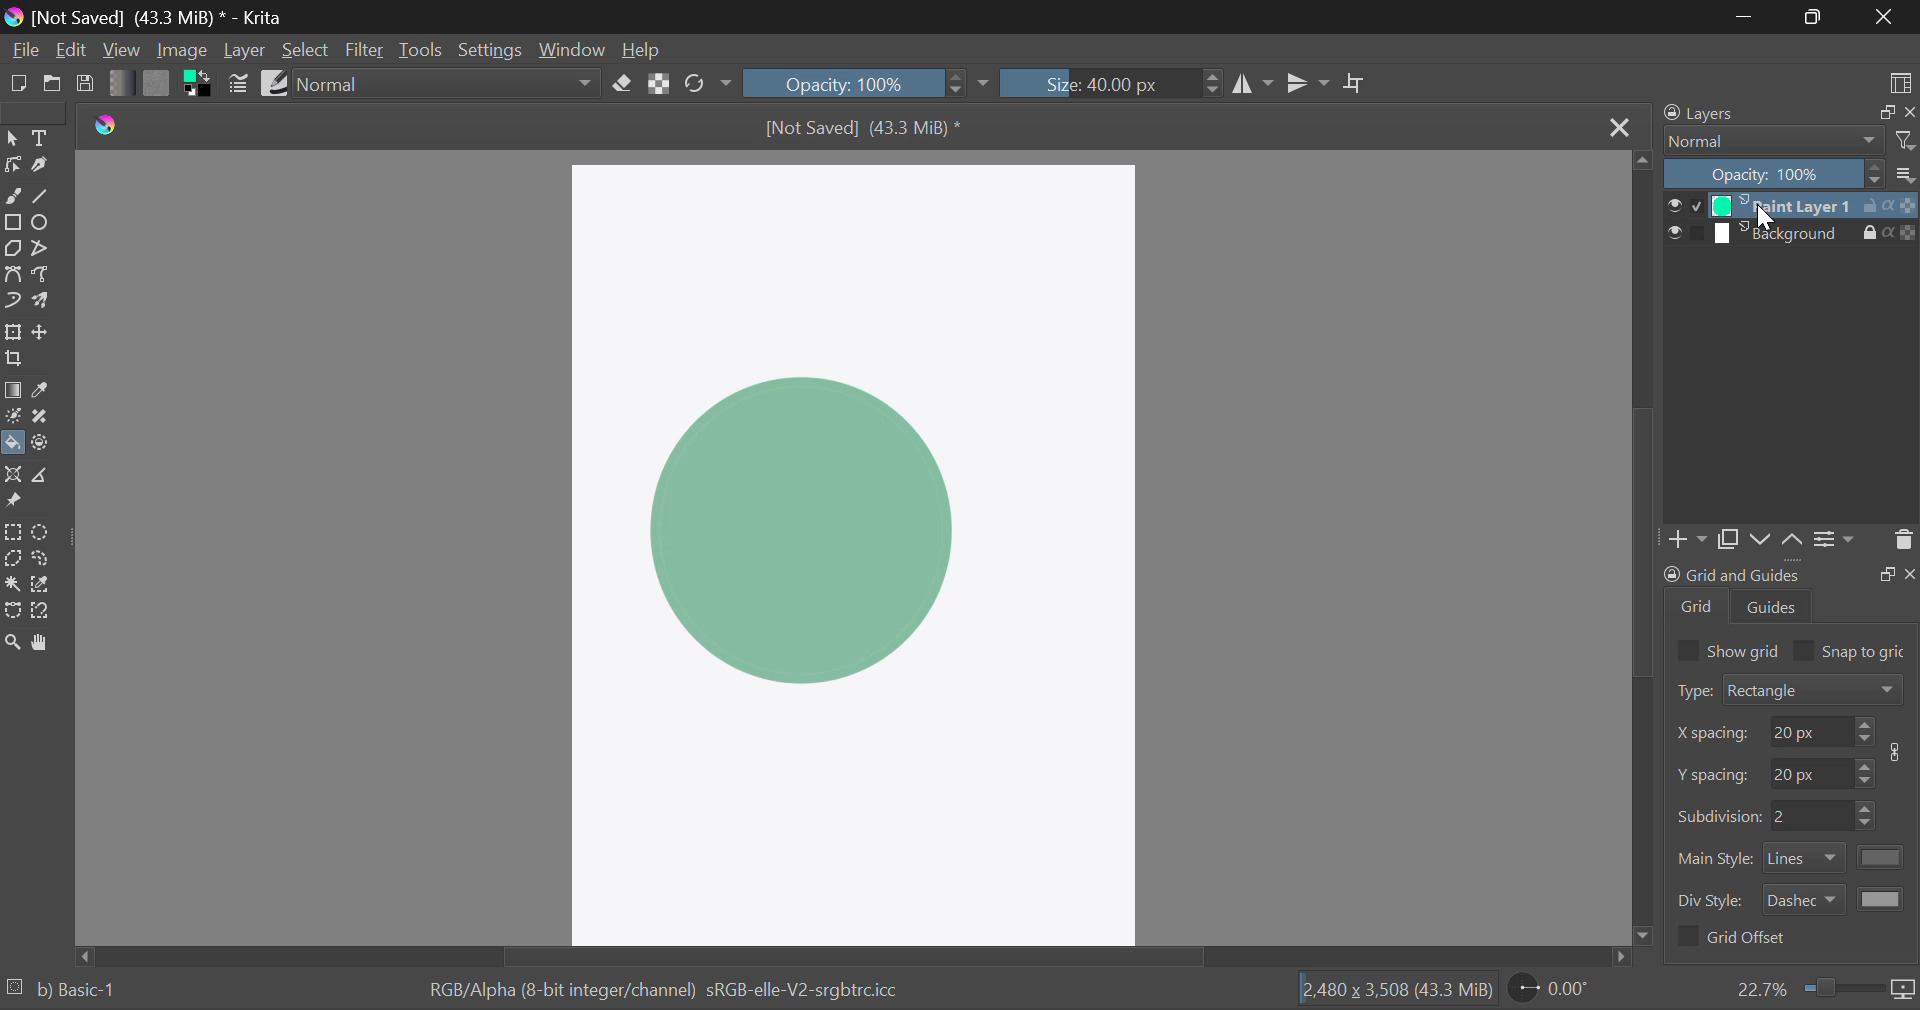  Describe the element at coordinates (156, 86) in the screenshot. I see `Pattern` at that location.